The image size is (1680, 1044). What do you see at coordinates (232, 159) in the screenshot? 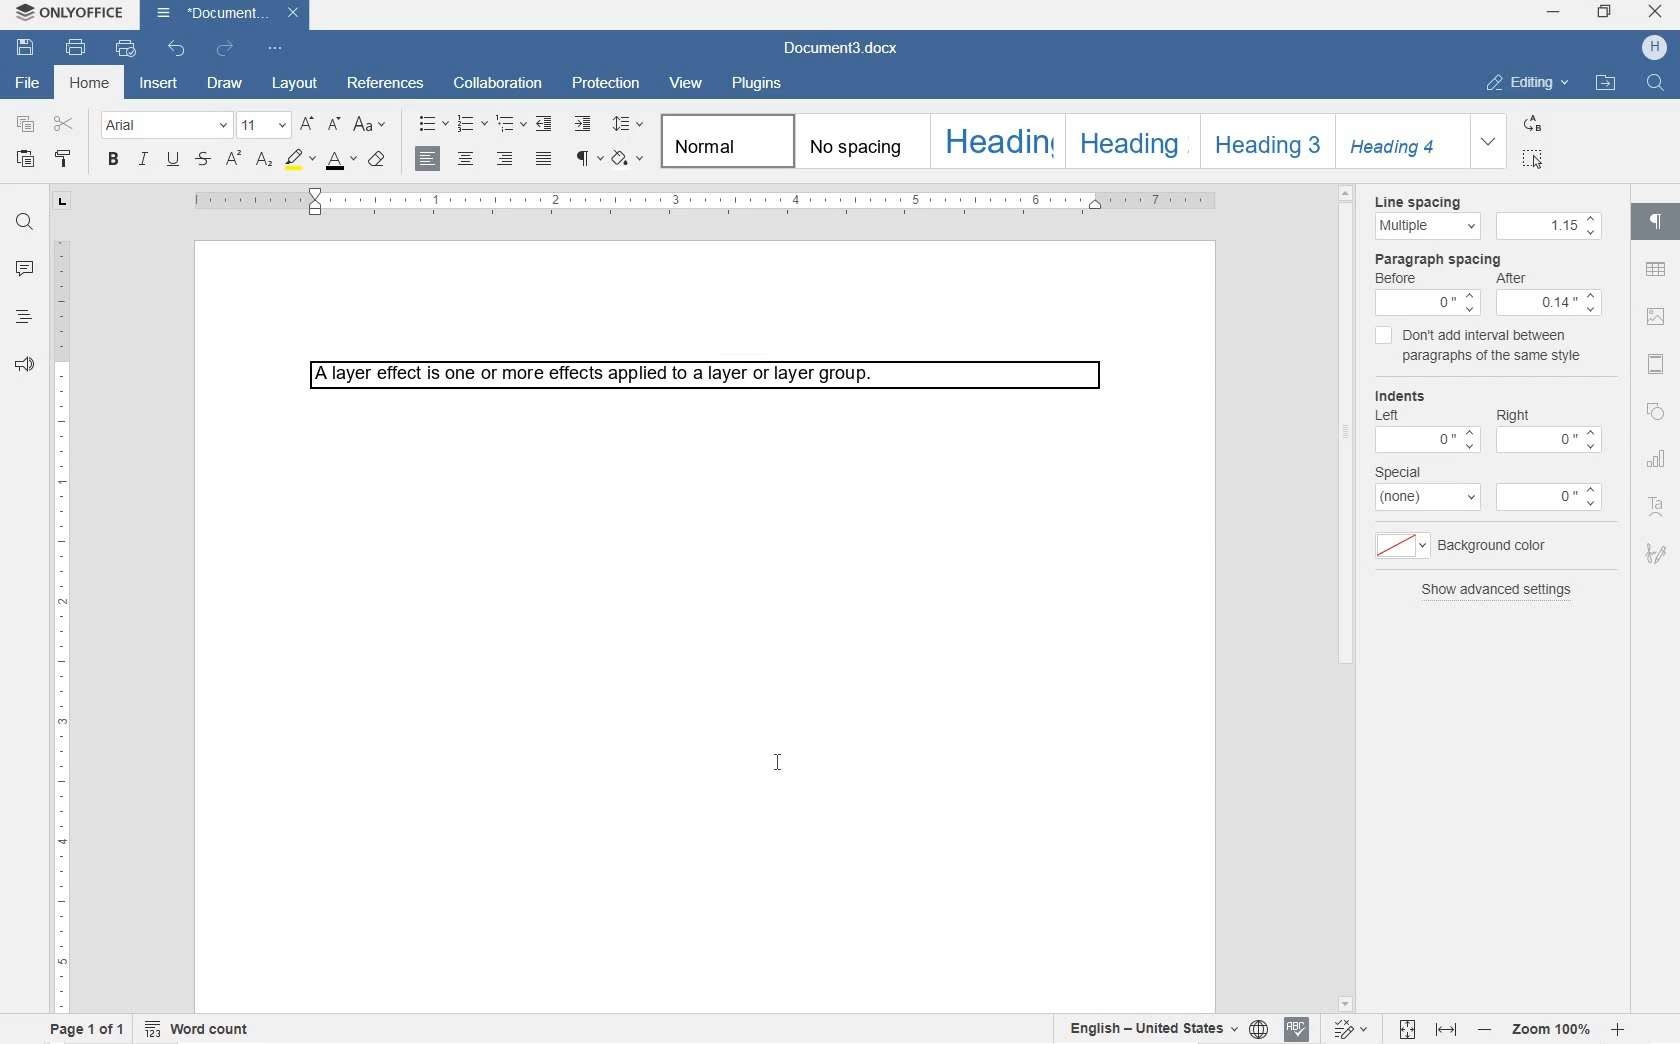
I see `SUPERSCRIPT` at bounding box center [232, 159].